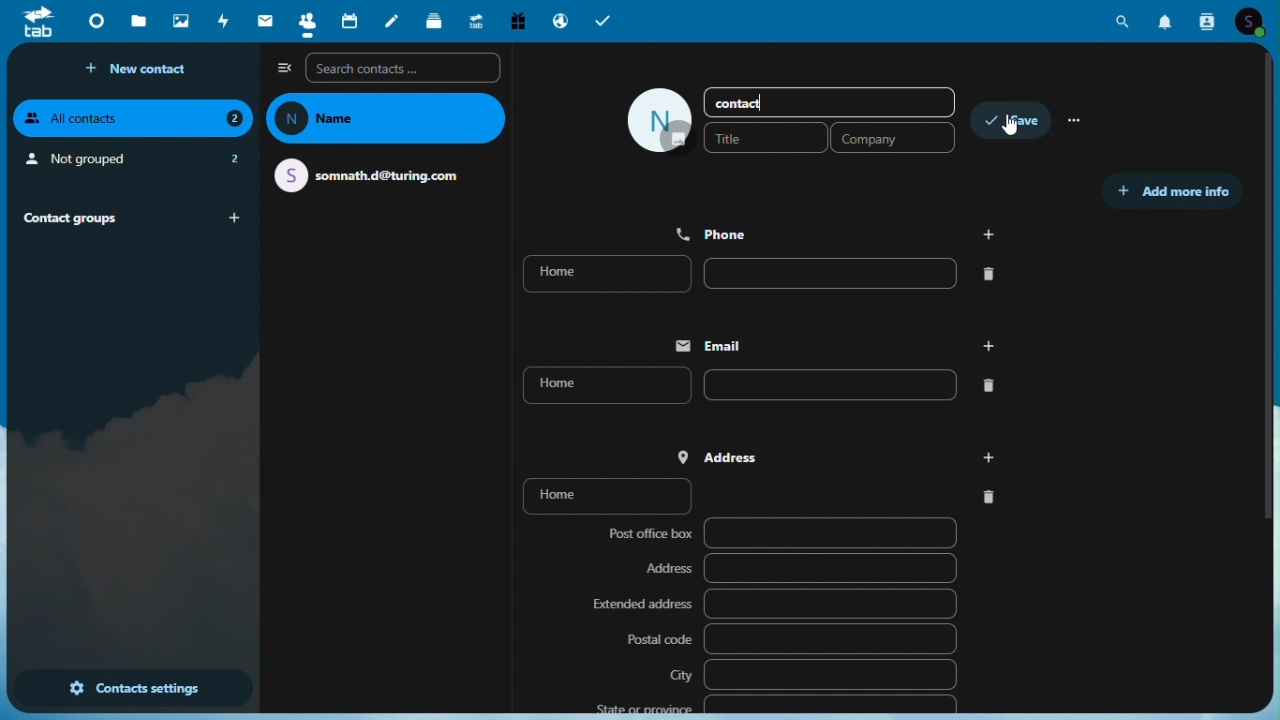 The width and height of the screenshot is (1280, 720). I want to click on vertical scrollbar, so click(1272, 297).